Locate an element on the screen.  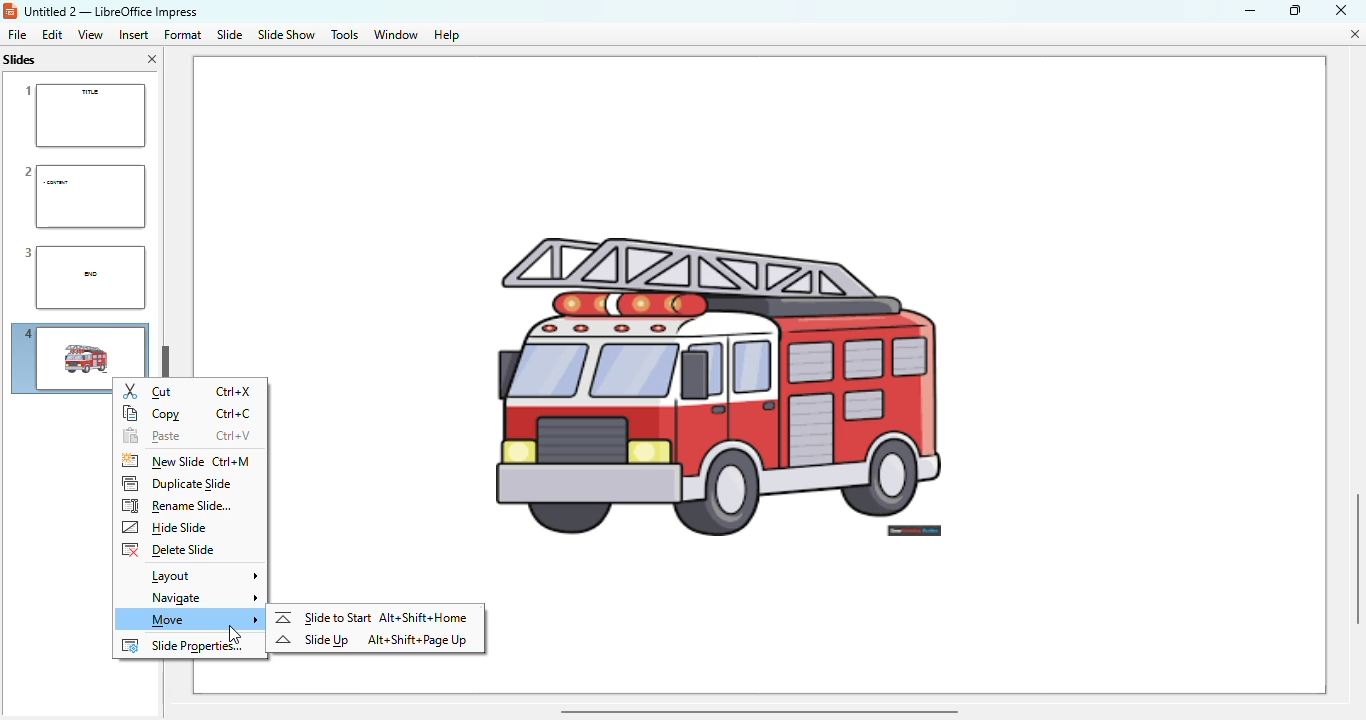
edit is located at coordinates (52, 34).